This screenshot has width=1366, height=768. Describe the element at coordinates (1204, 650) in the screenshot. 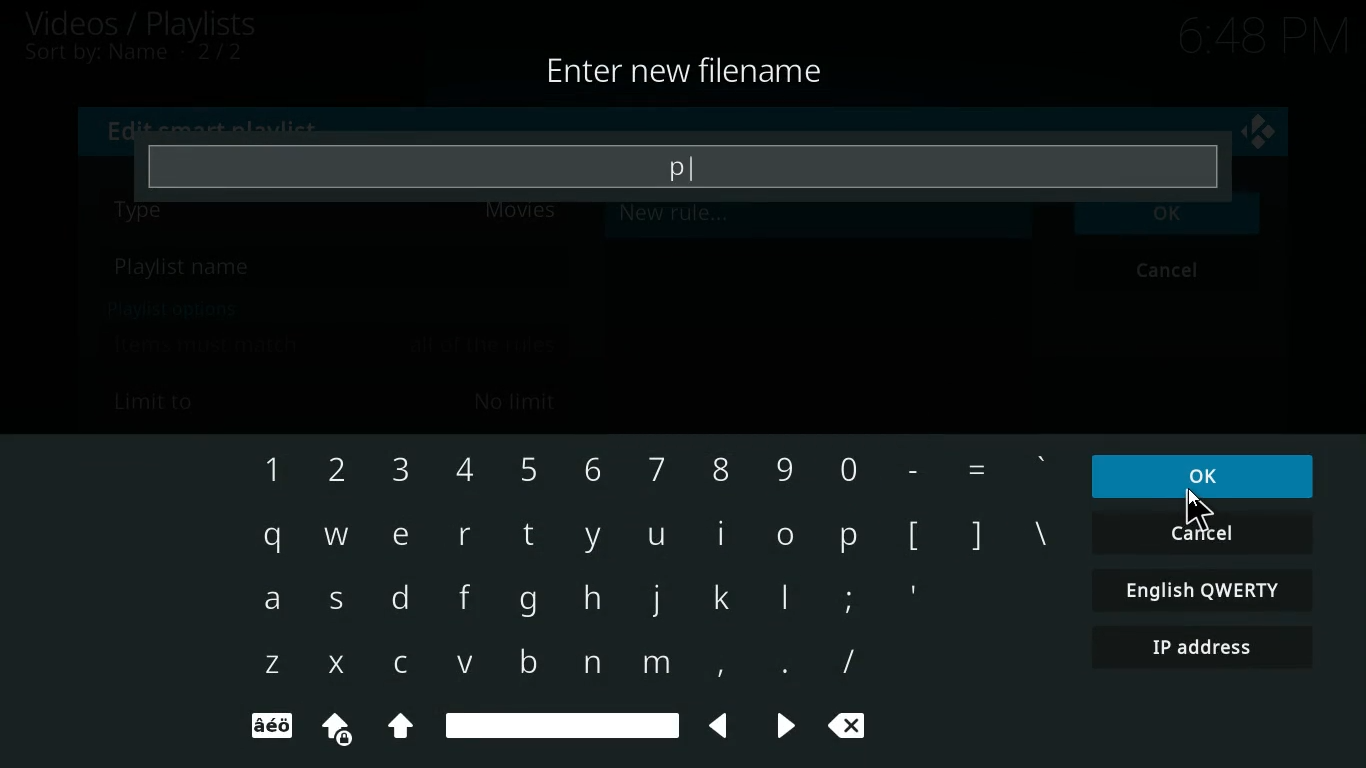

I see `IP address` at that location.